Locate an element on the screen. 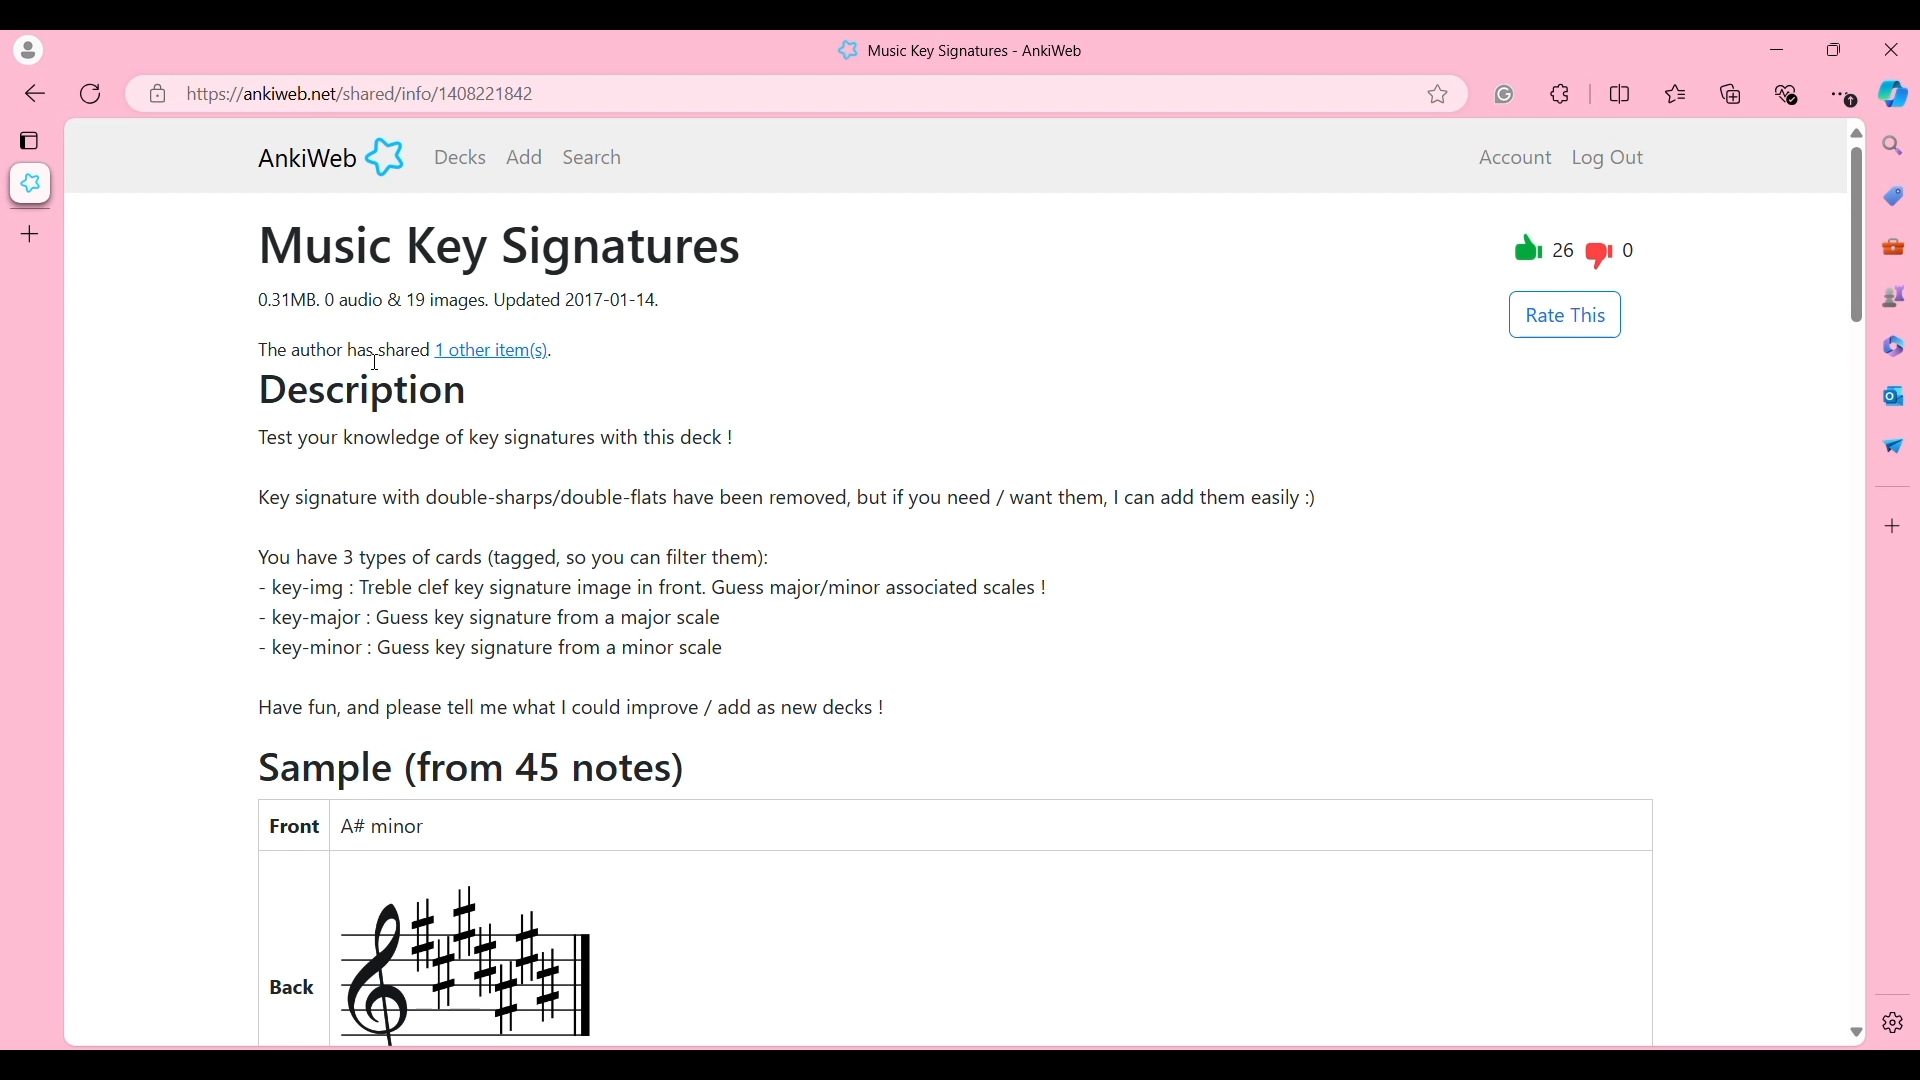 This screenshot has width=1920, height=1080. ANkiWeb is located at coordinates (307, 158).